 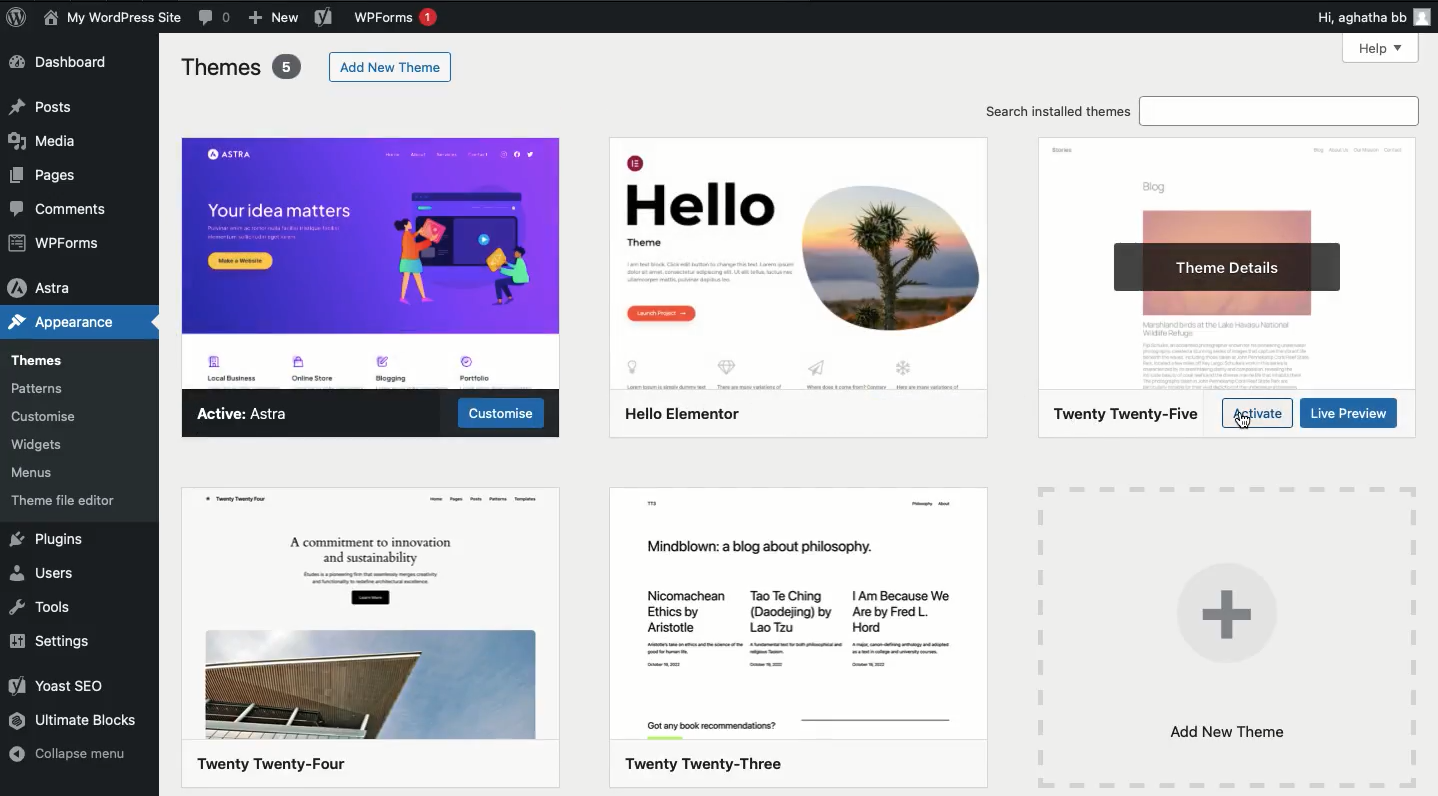 What do you see at coordinates (320, 18) in the screenshot?
I see `Yoast` at bounding box center [320, 18].